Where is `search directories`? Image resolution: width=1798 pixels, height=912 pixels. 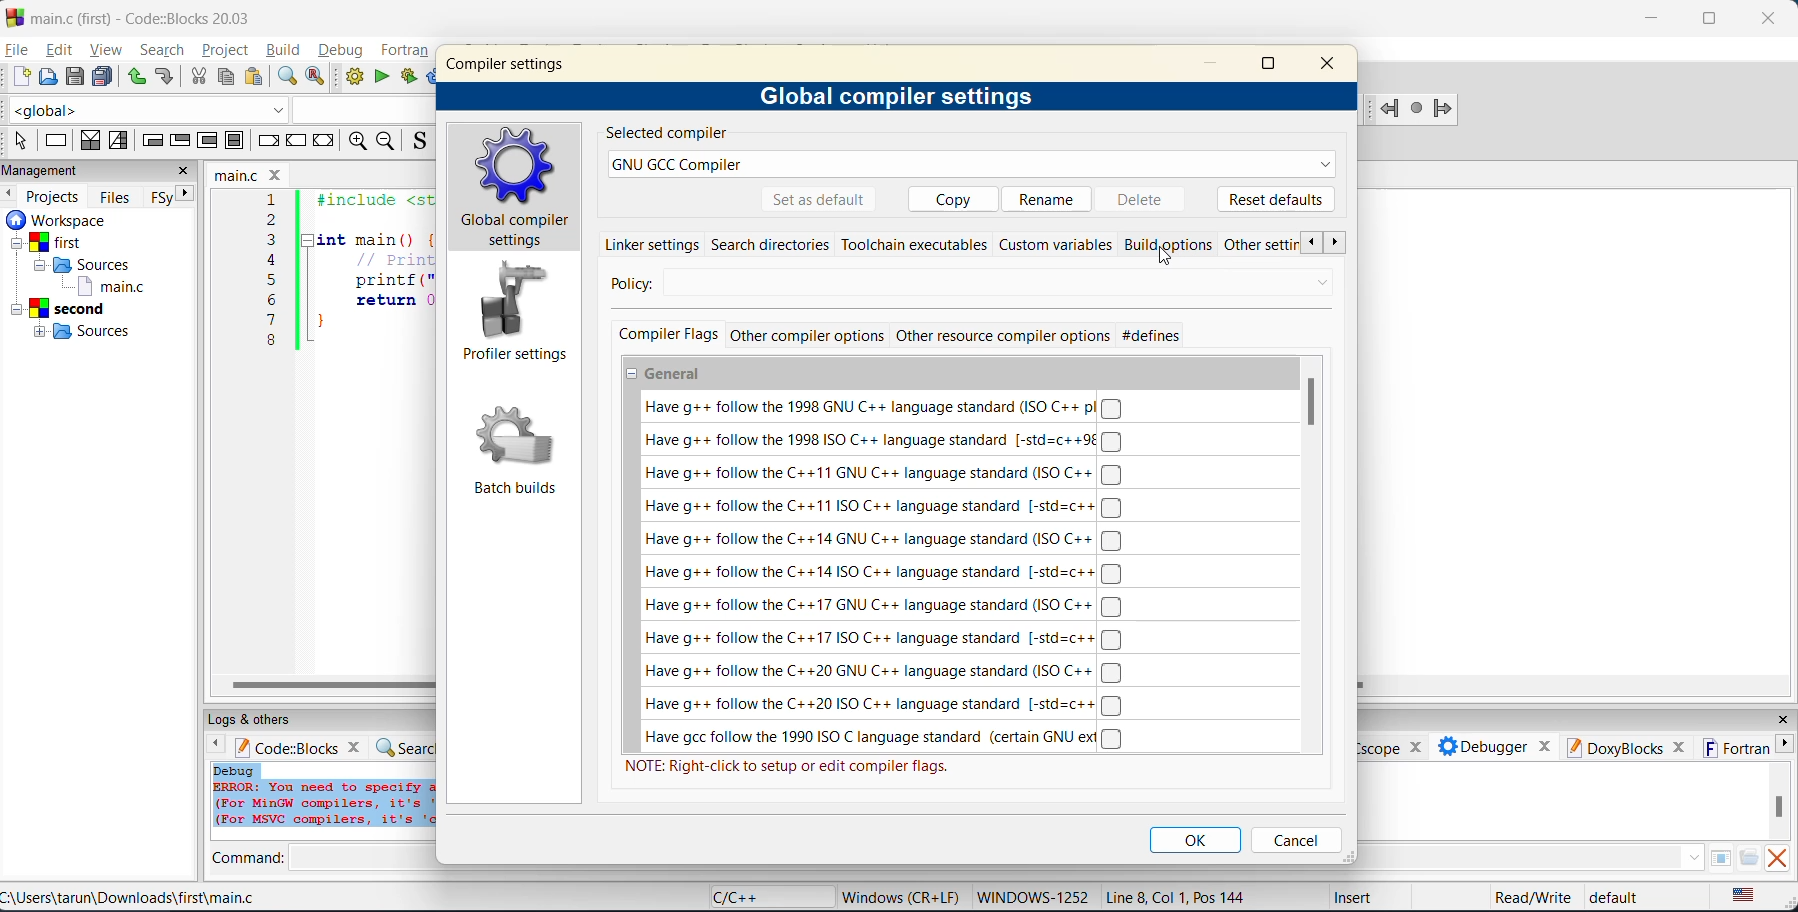
search directories is located at coordinates (772, 245).